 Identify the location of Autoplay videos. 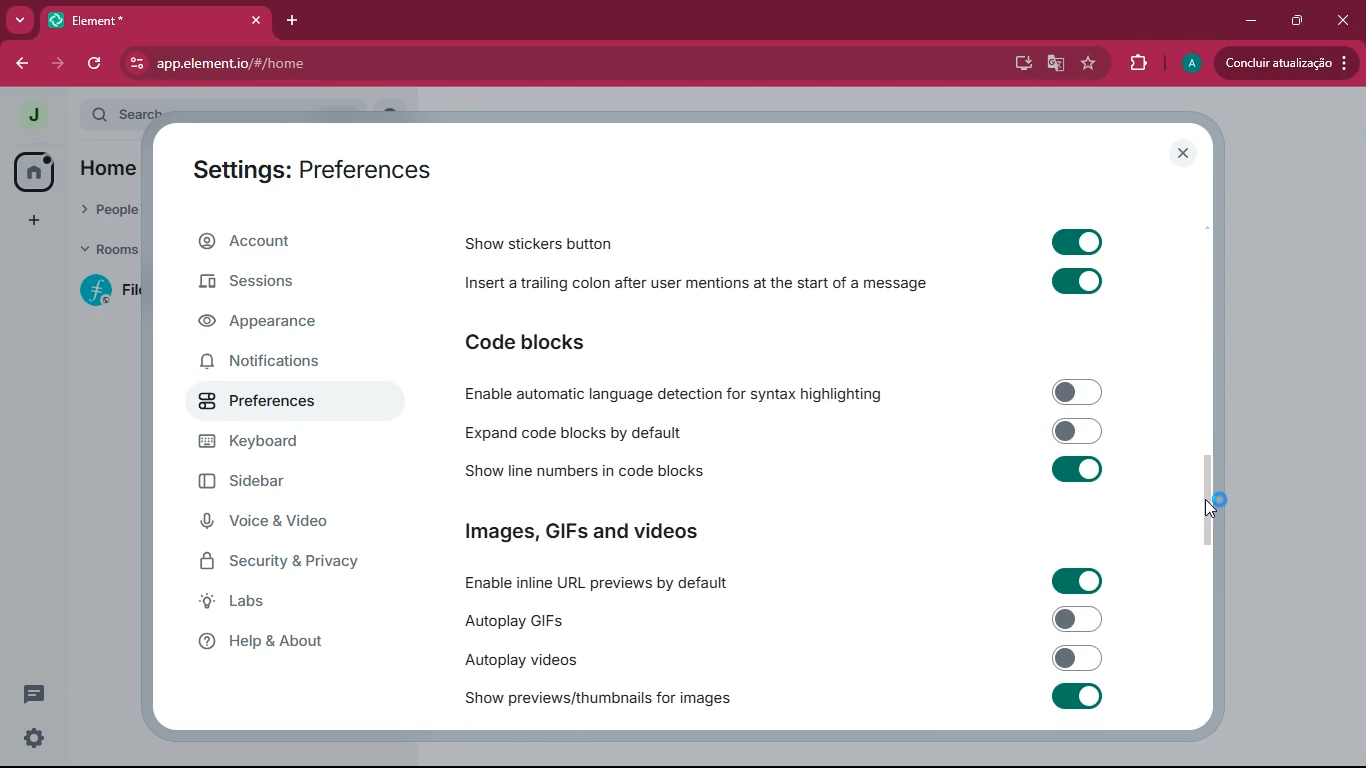
(518, 660).